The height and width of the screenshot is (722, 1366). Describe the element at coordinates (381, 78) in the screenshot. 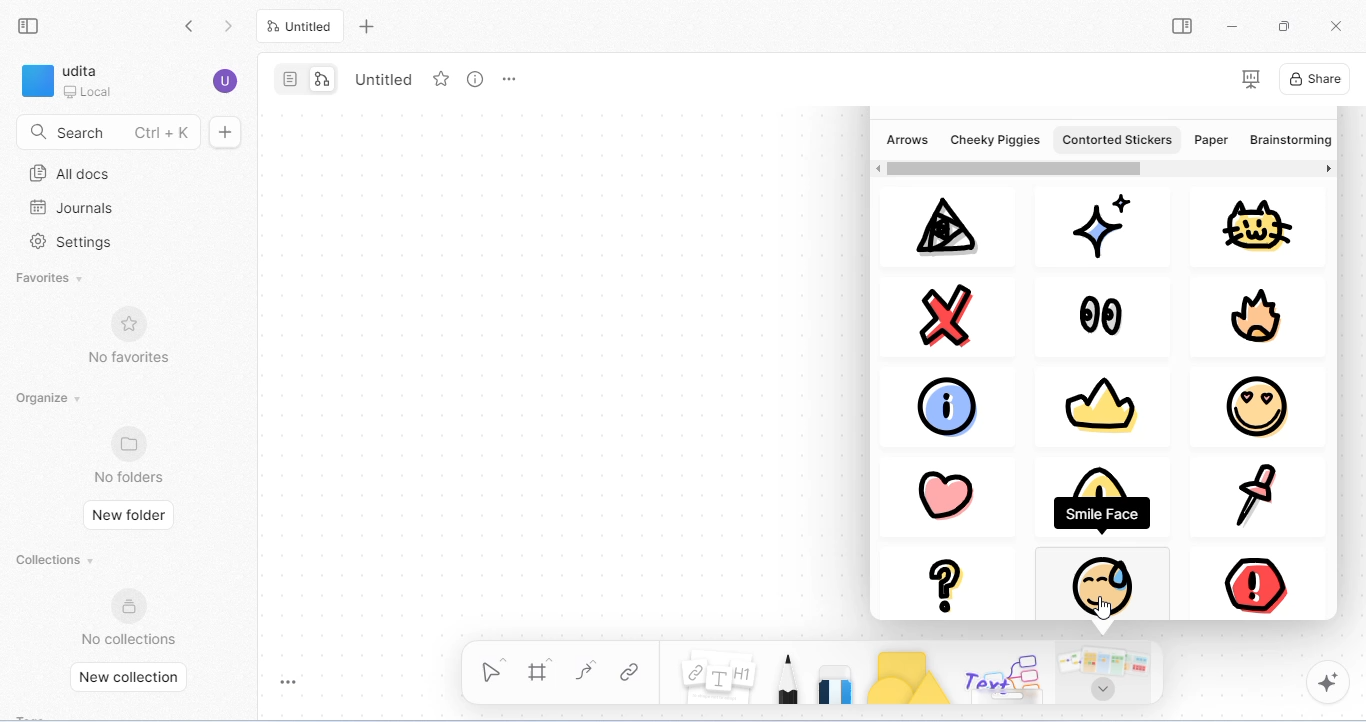

I see `tab name` at that location.